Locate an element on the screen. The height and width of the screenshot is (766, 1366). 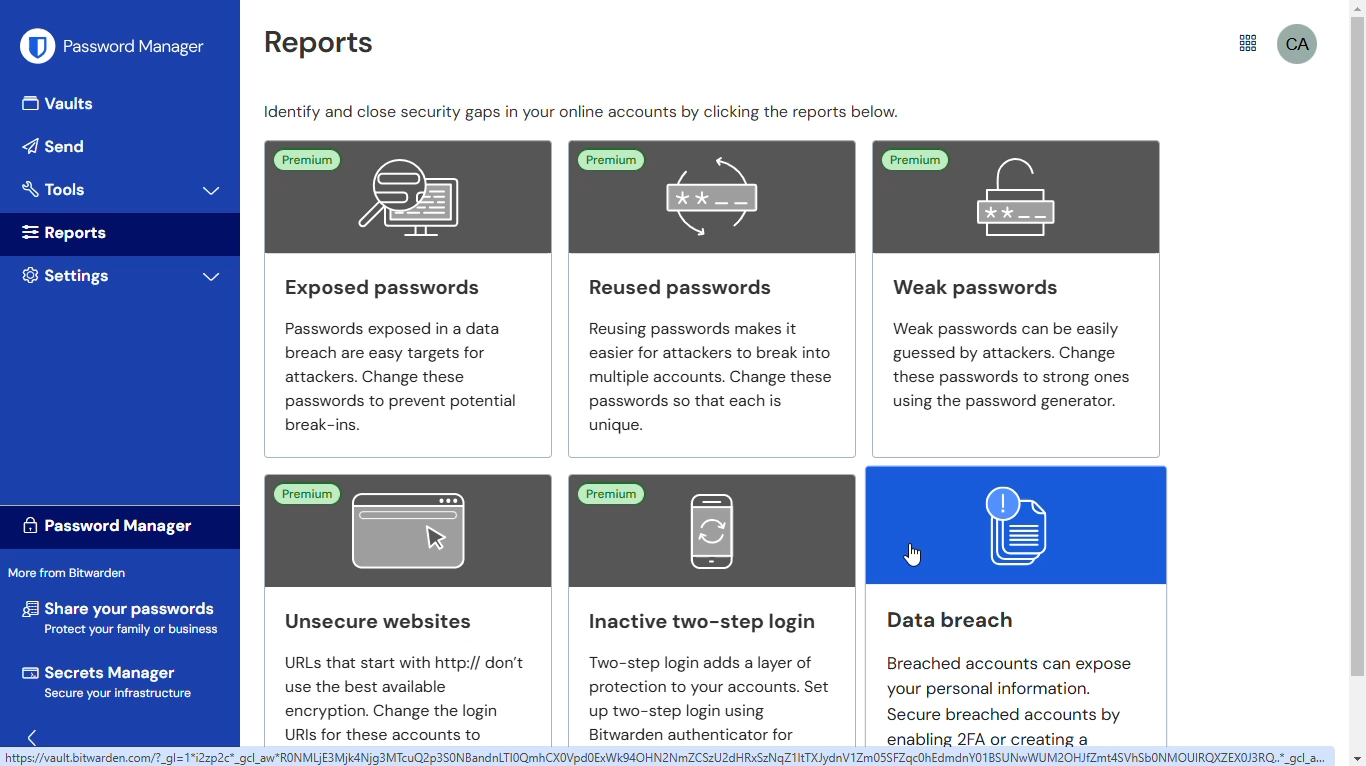
secrets manager secure your infrastucture is located at coordinates (110, 681).